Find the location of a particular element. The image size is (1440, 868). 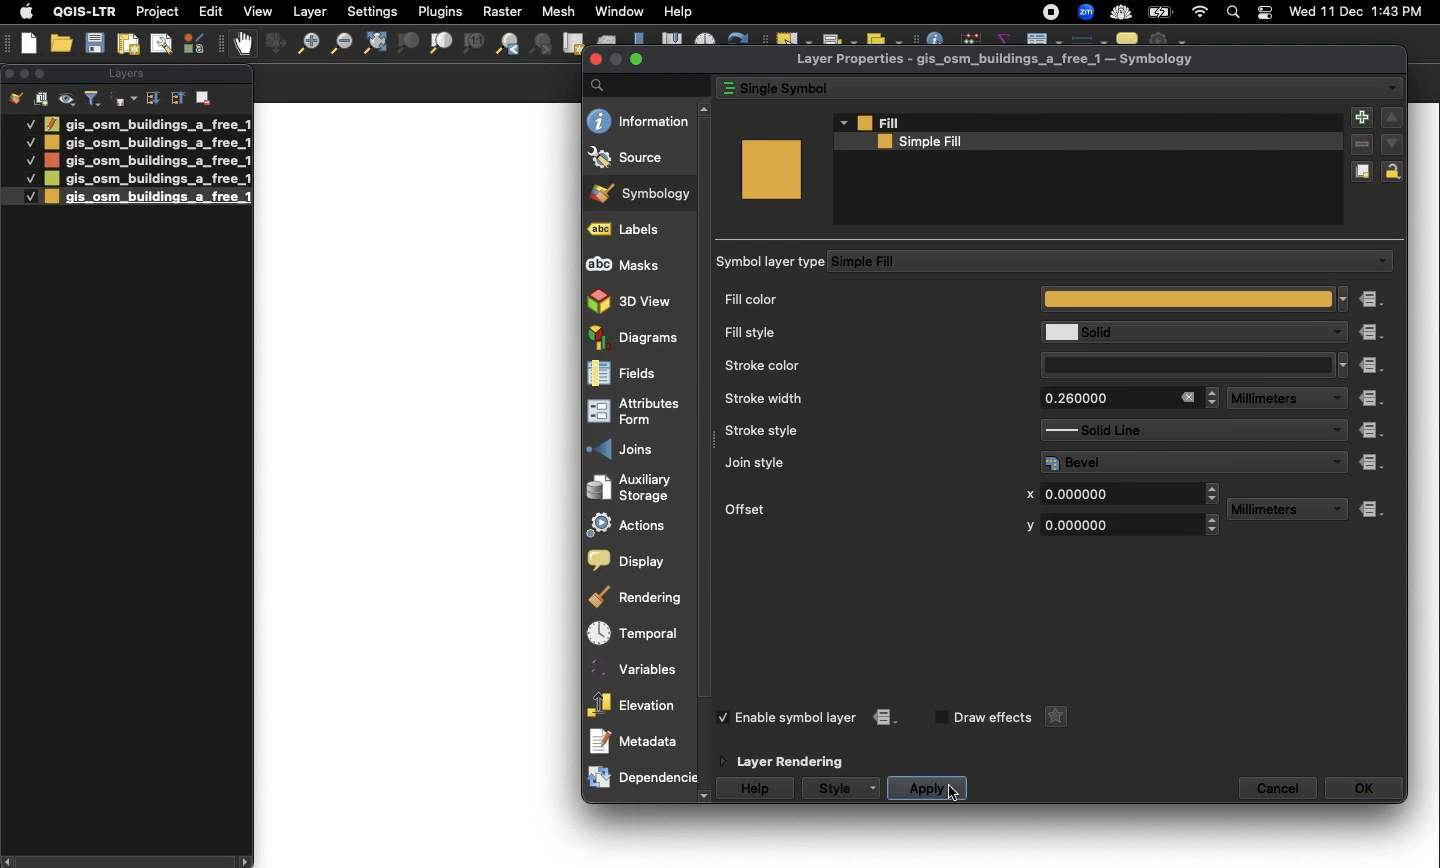

up is located at coordinates (707, 110).